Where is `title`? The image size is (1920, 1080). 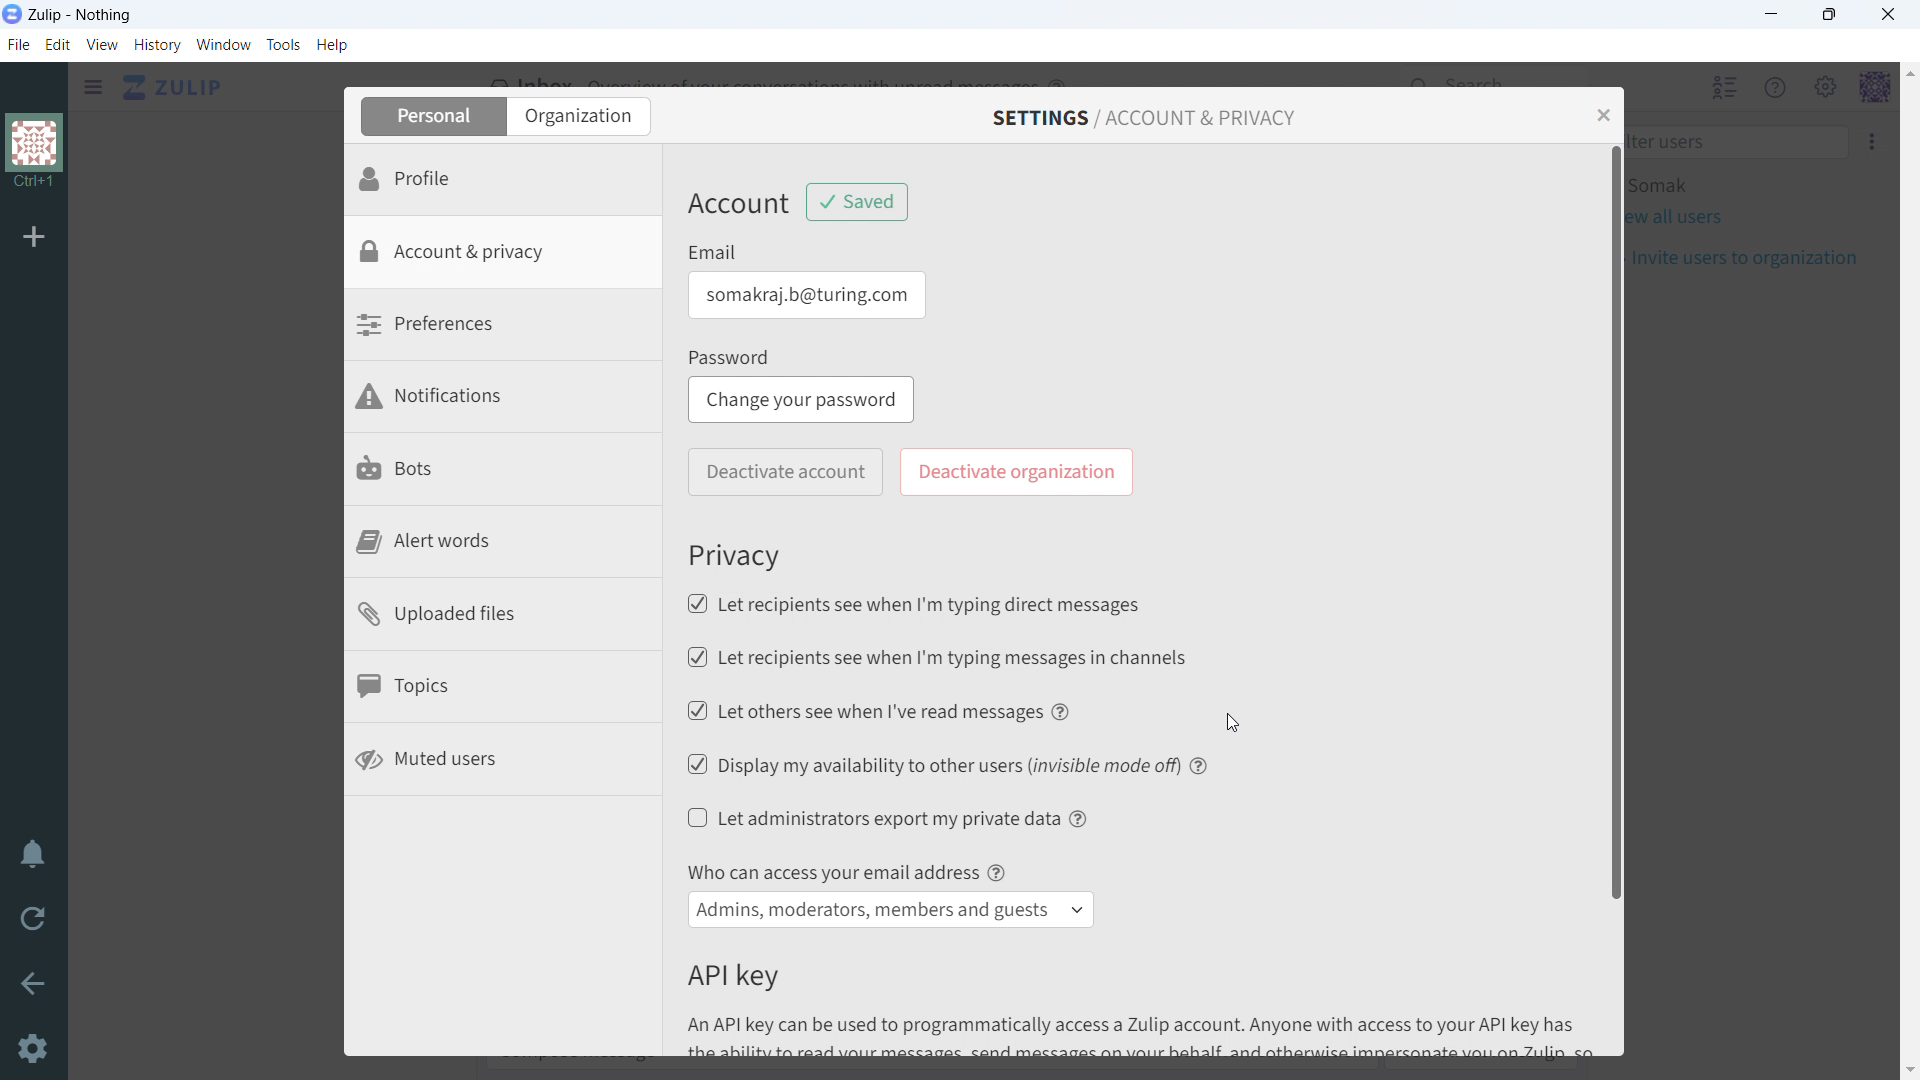 title is located at coordinates (81, 15).